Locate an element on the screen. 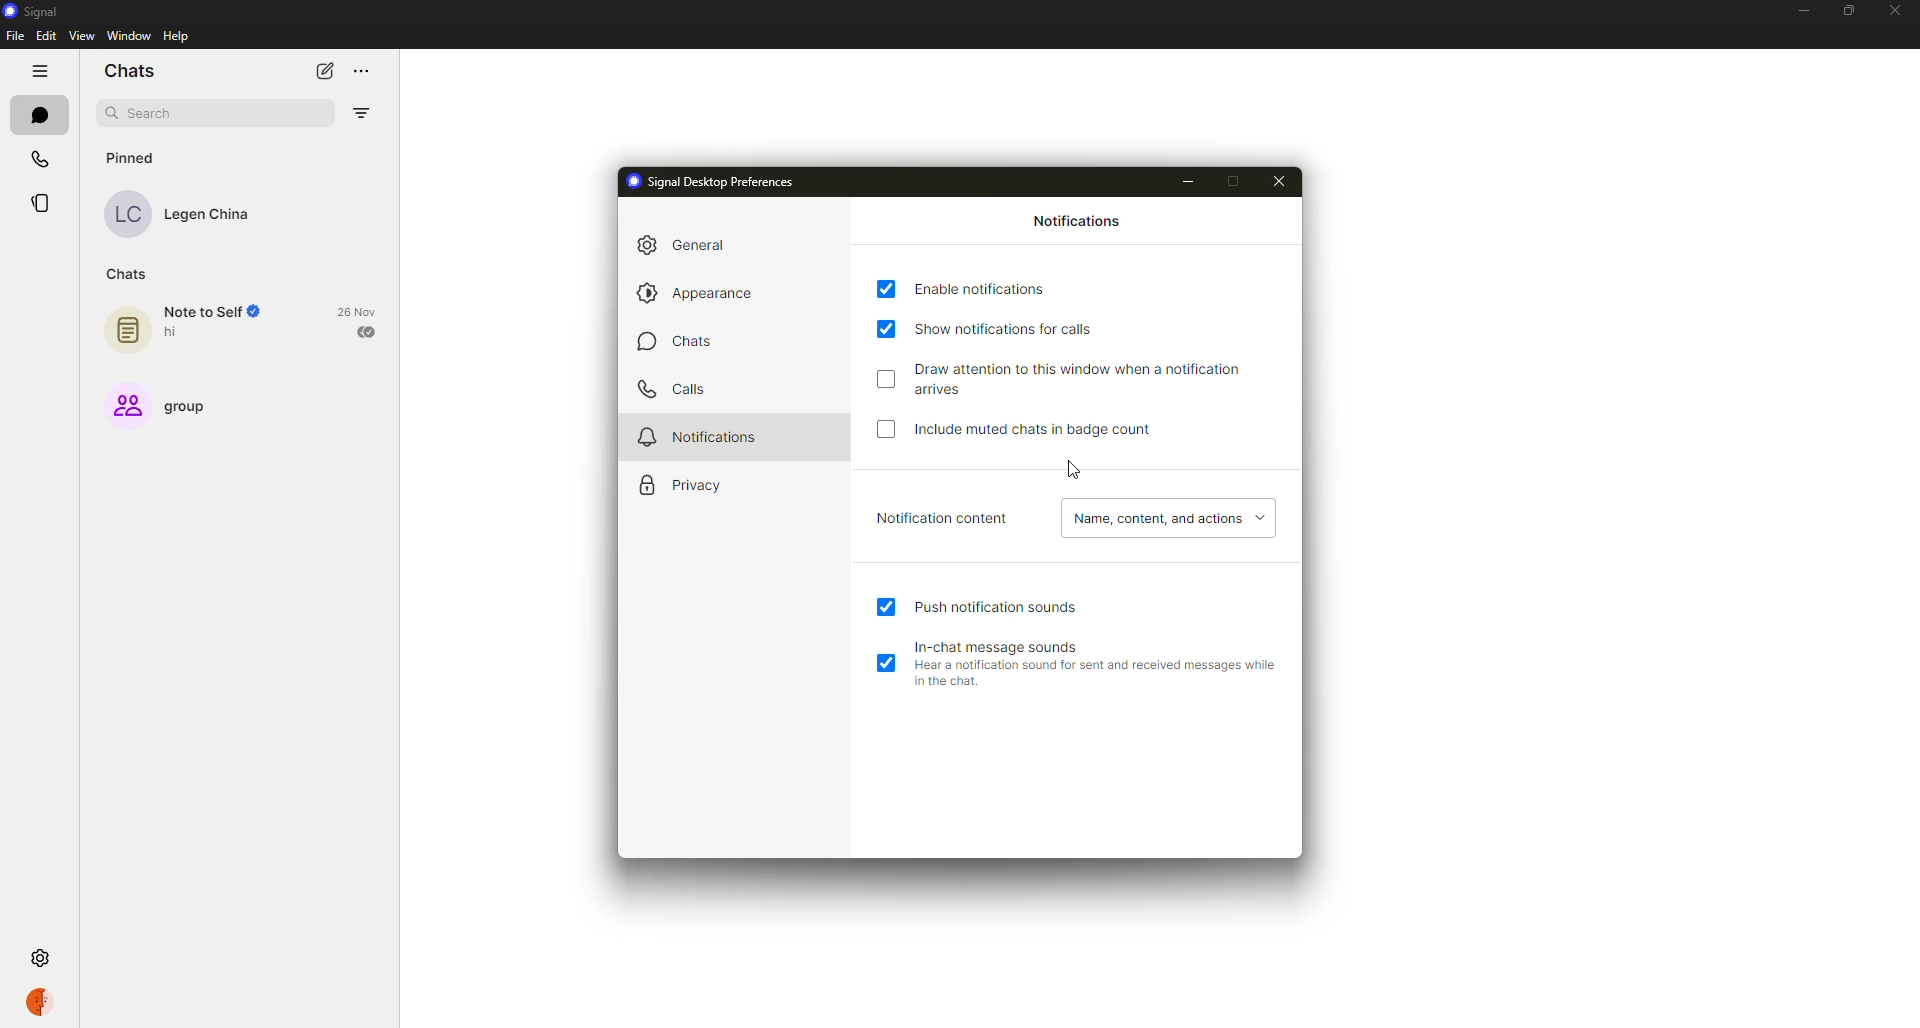 This screenshot has width=1920, height=1028. notification  content is located at coordinates (939, 518).